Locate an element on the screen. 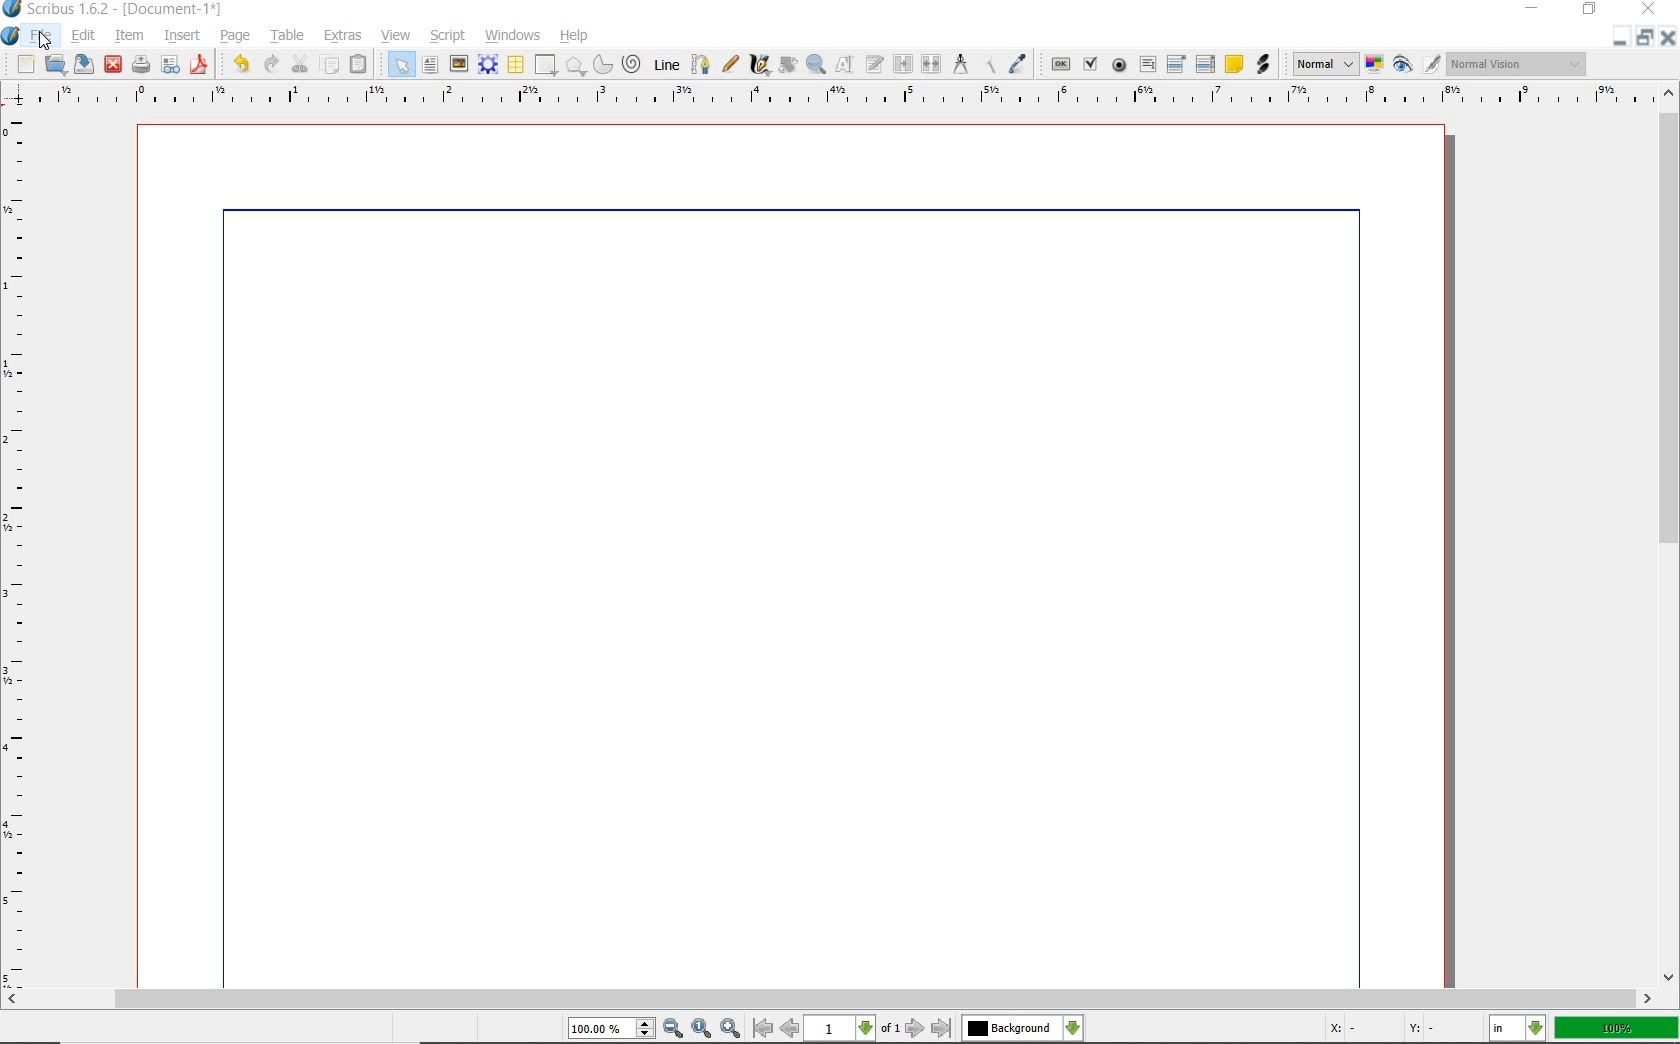 The height and width of the screenshot is (1044, 1680). table is located at coordinates (288, 35).